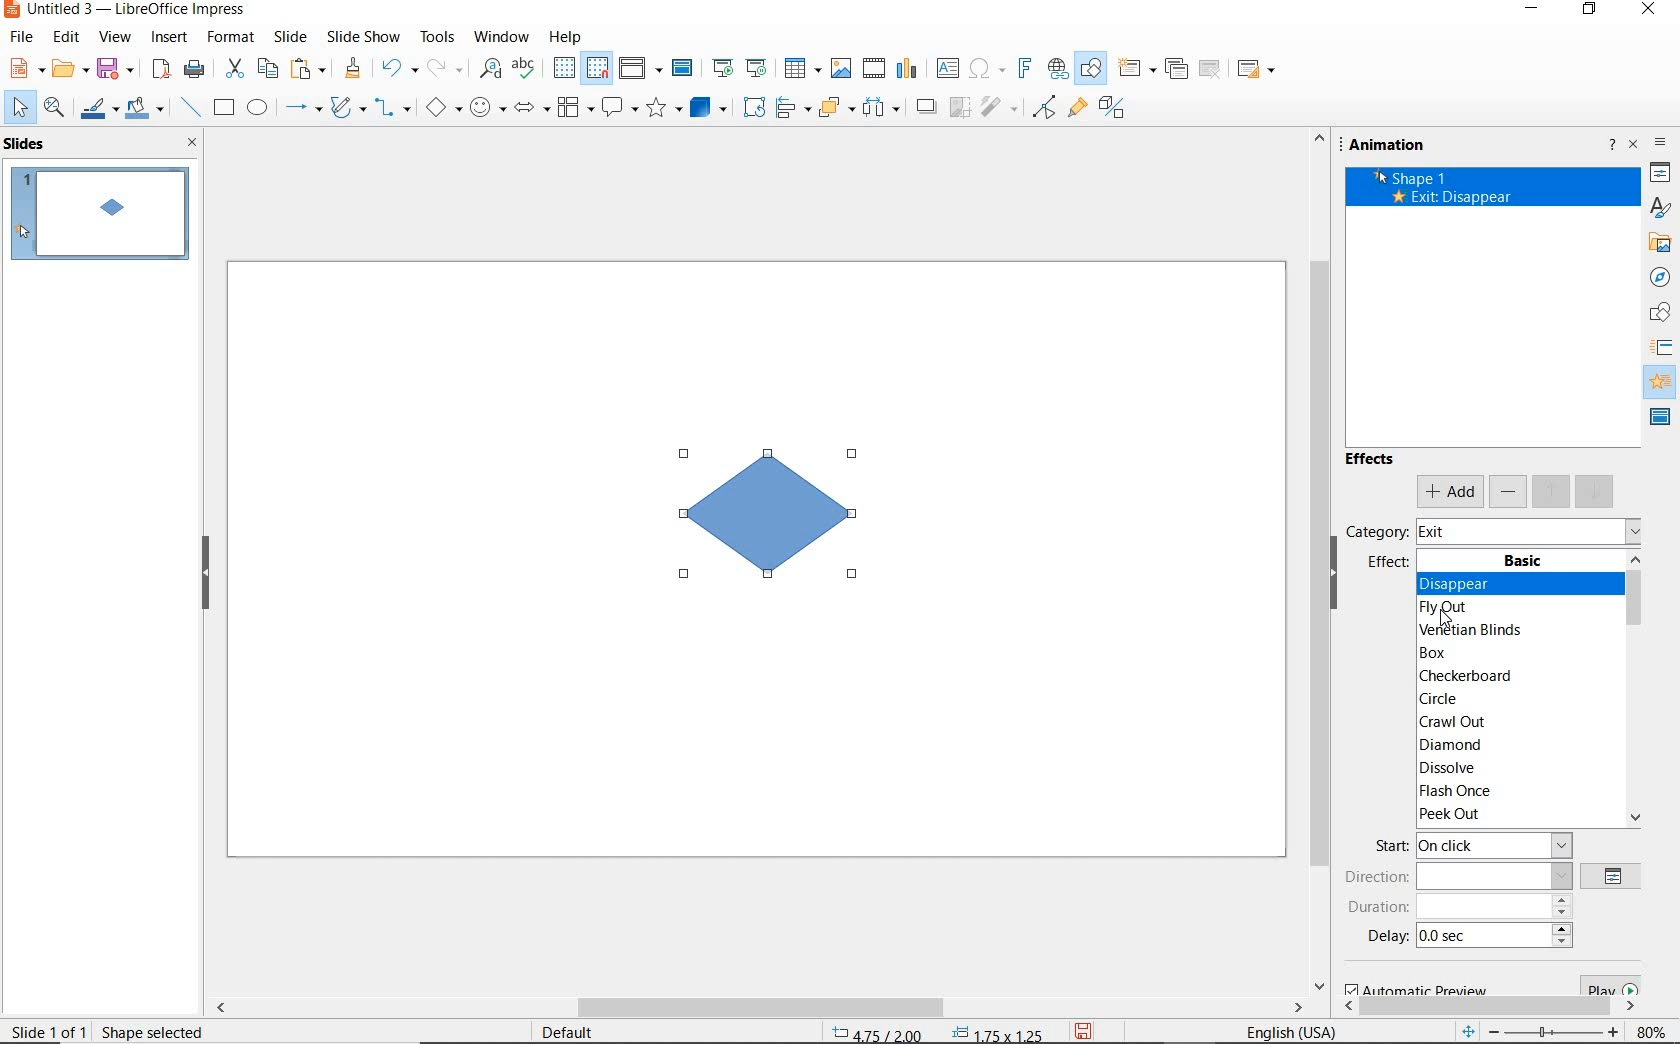 This screenshot has width=1680, height=1044. What do you see at coordinates (1077, 110) in the screenshot?
I see `show gluepoint functions` at bounding box center [1077, 110].